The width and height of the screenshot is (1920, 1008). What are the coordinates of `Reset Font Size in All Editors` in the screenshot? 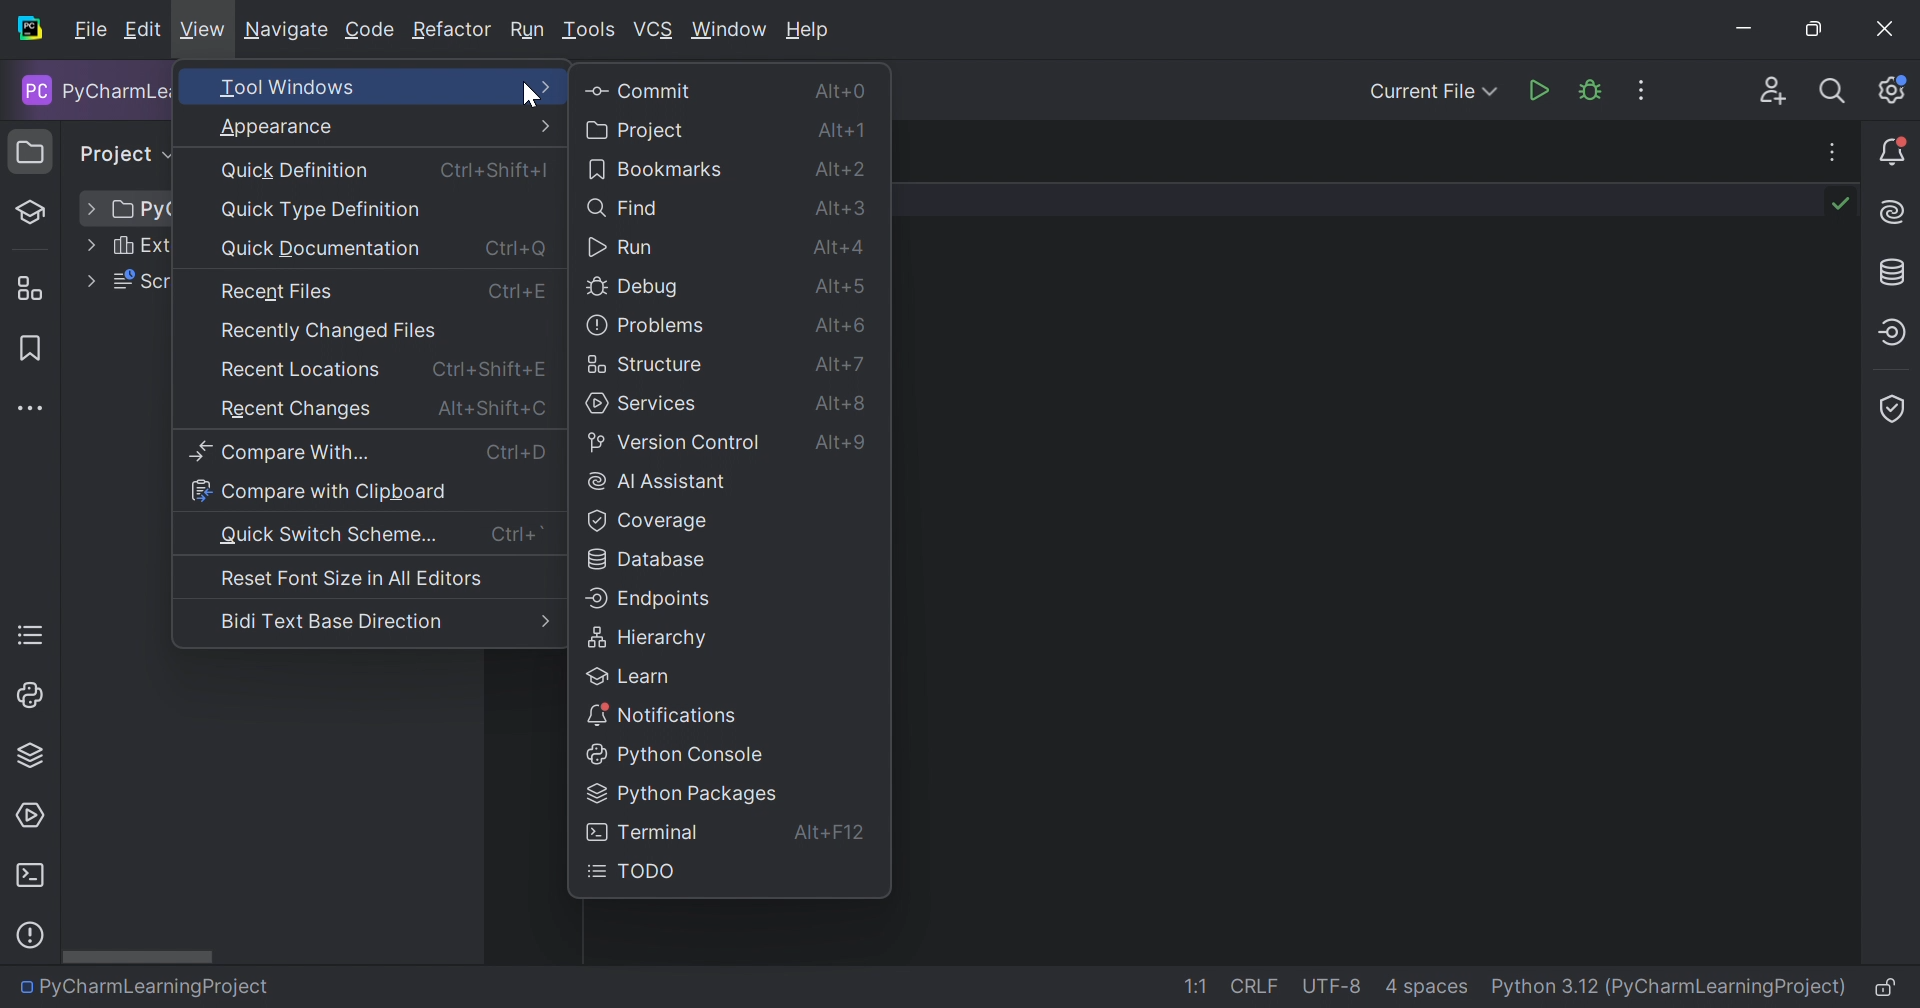 It's located at (349, 577).